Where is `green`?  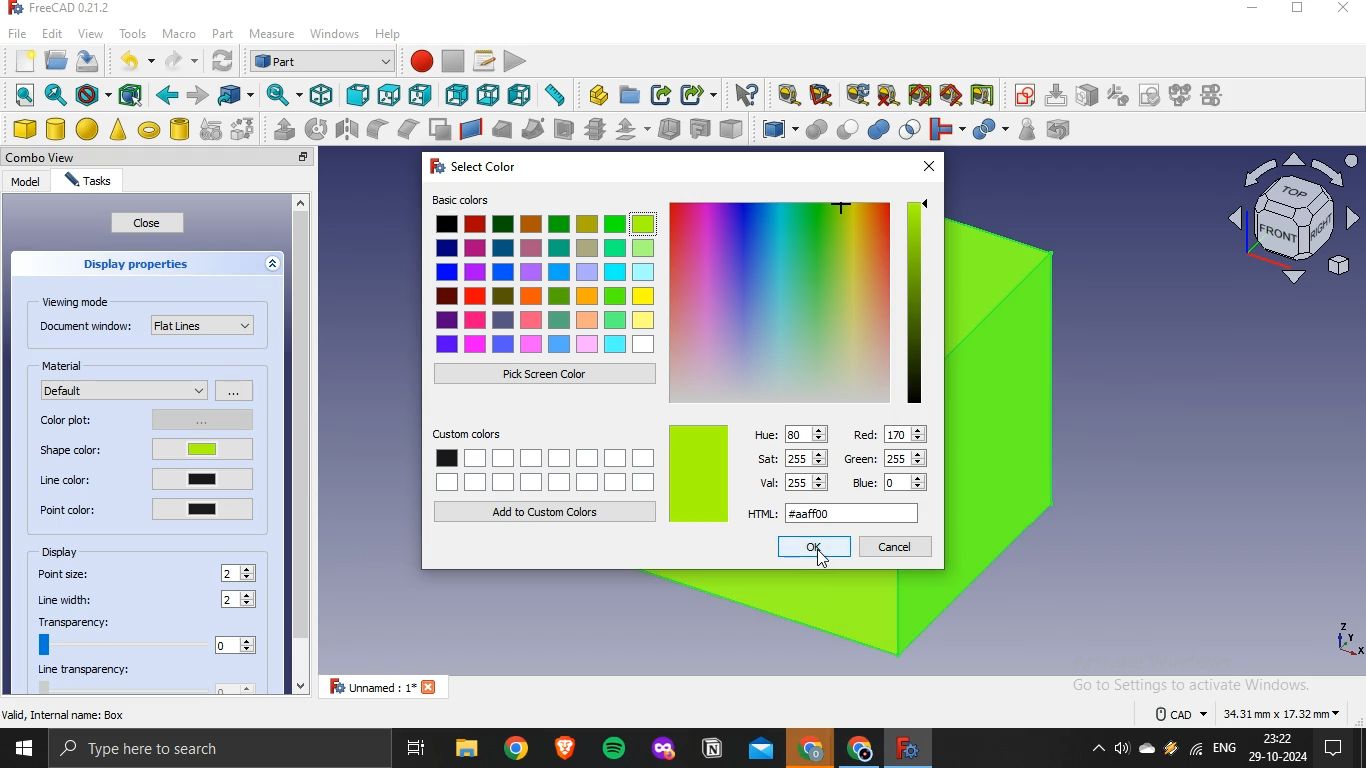
green is located at coordinates (888, 460).